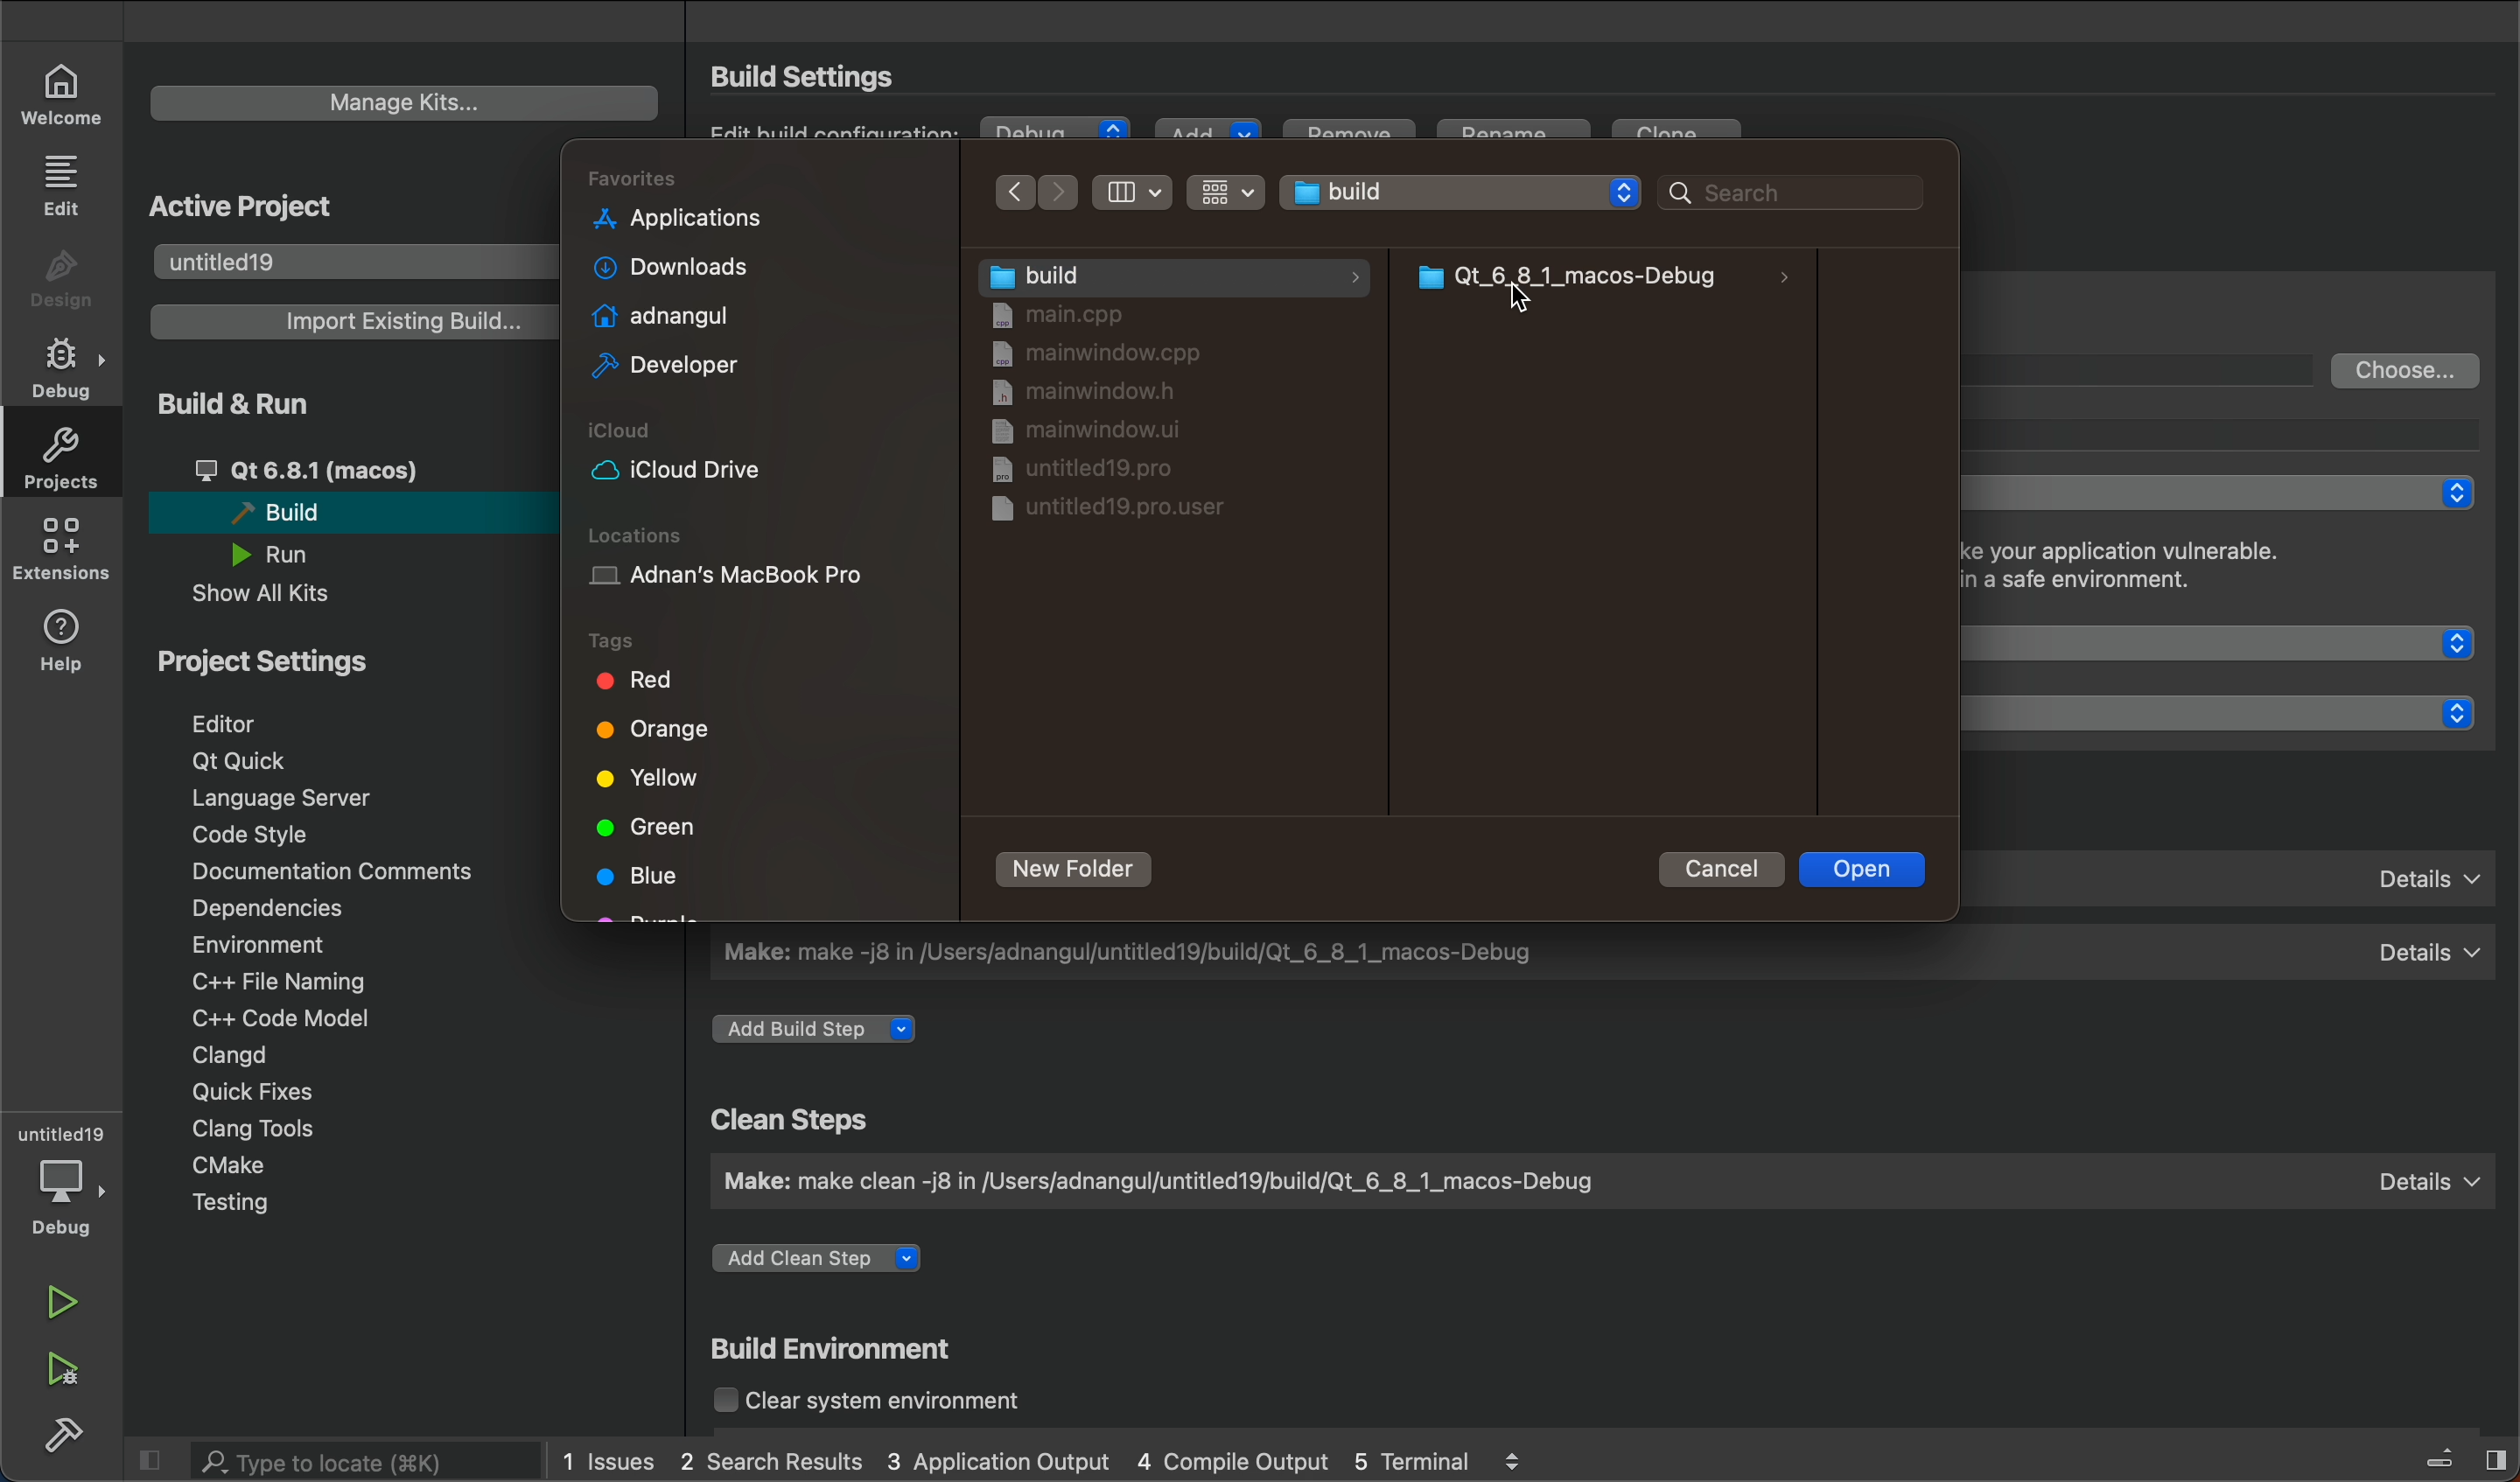 This screenshot has width=2520, height=1482. What do you see at coordinates (1461, 188) in the screenshot?
I see `Untitled ` at bounding box center [1461, 188].